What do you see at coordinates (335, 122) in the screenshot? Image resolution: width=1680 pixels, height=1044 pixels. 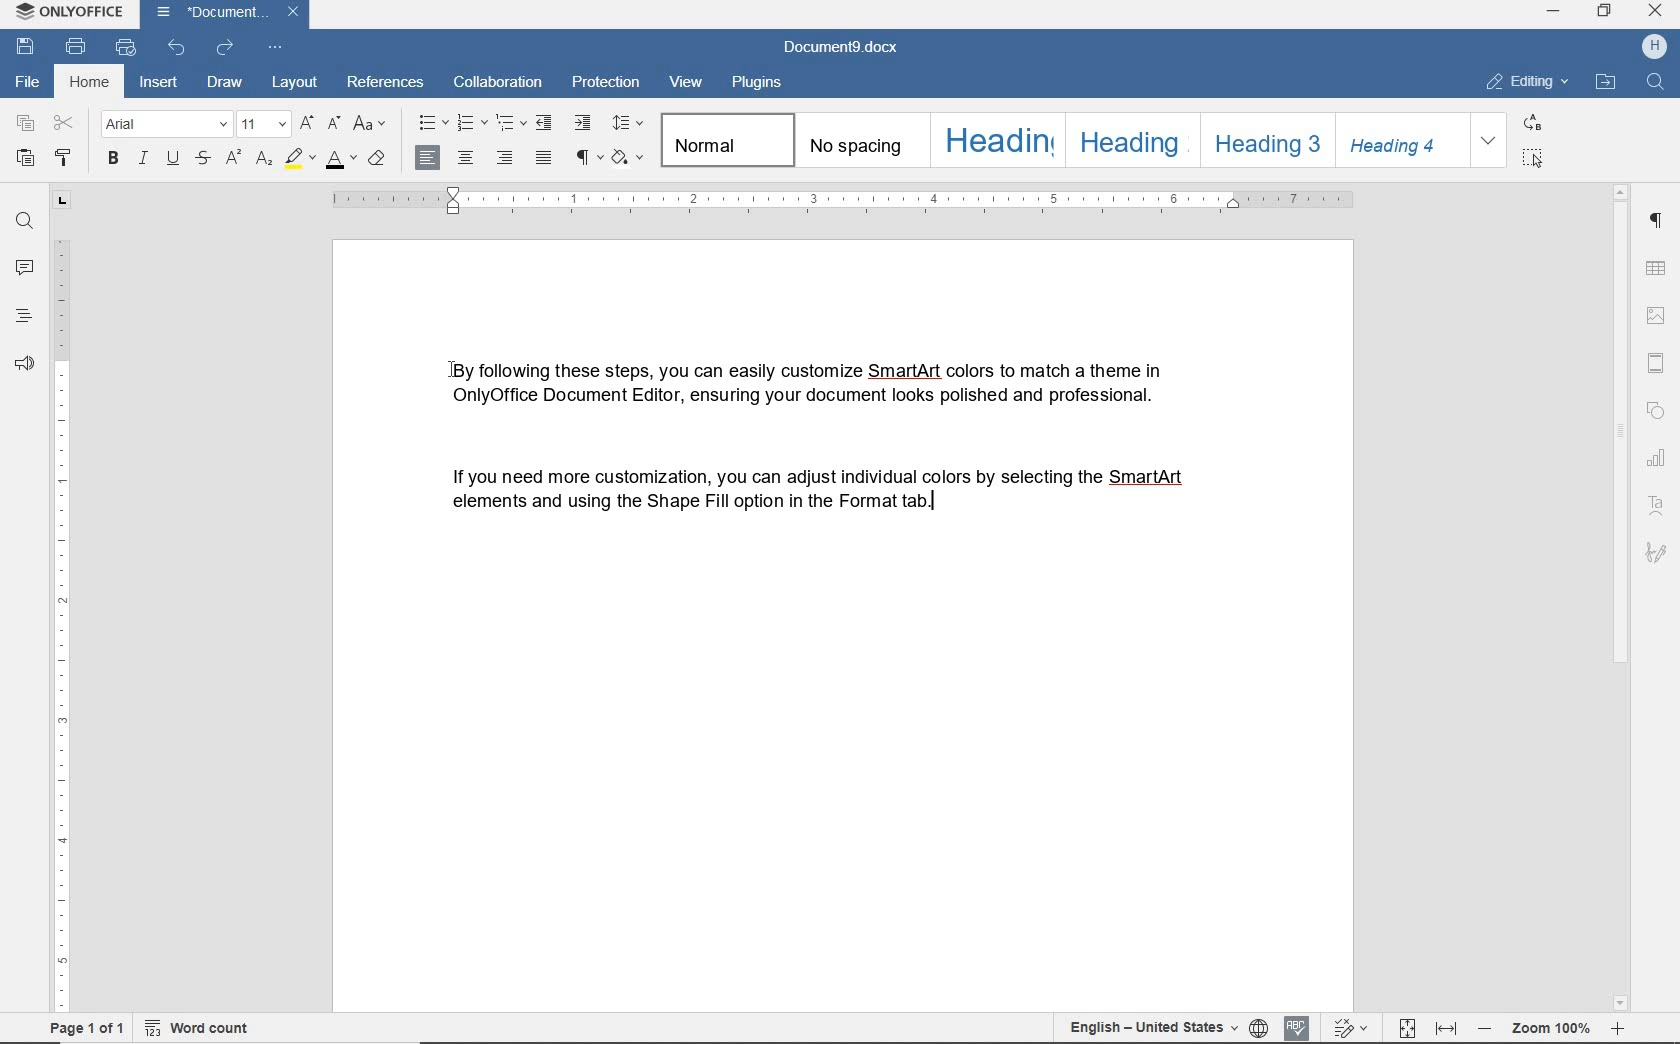 I see `decrement font size` at bounding box center [335, 122].